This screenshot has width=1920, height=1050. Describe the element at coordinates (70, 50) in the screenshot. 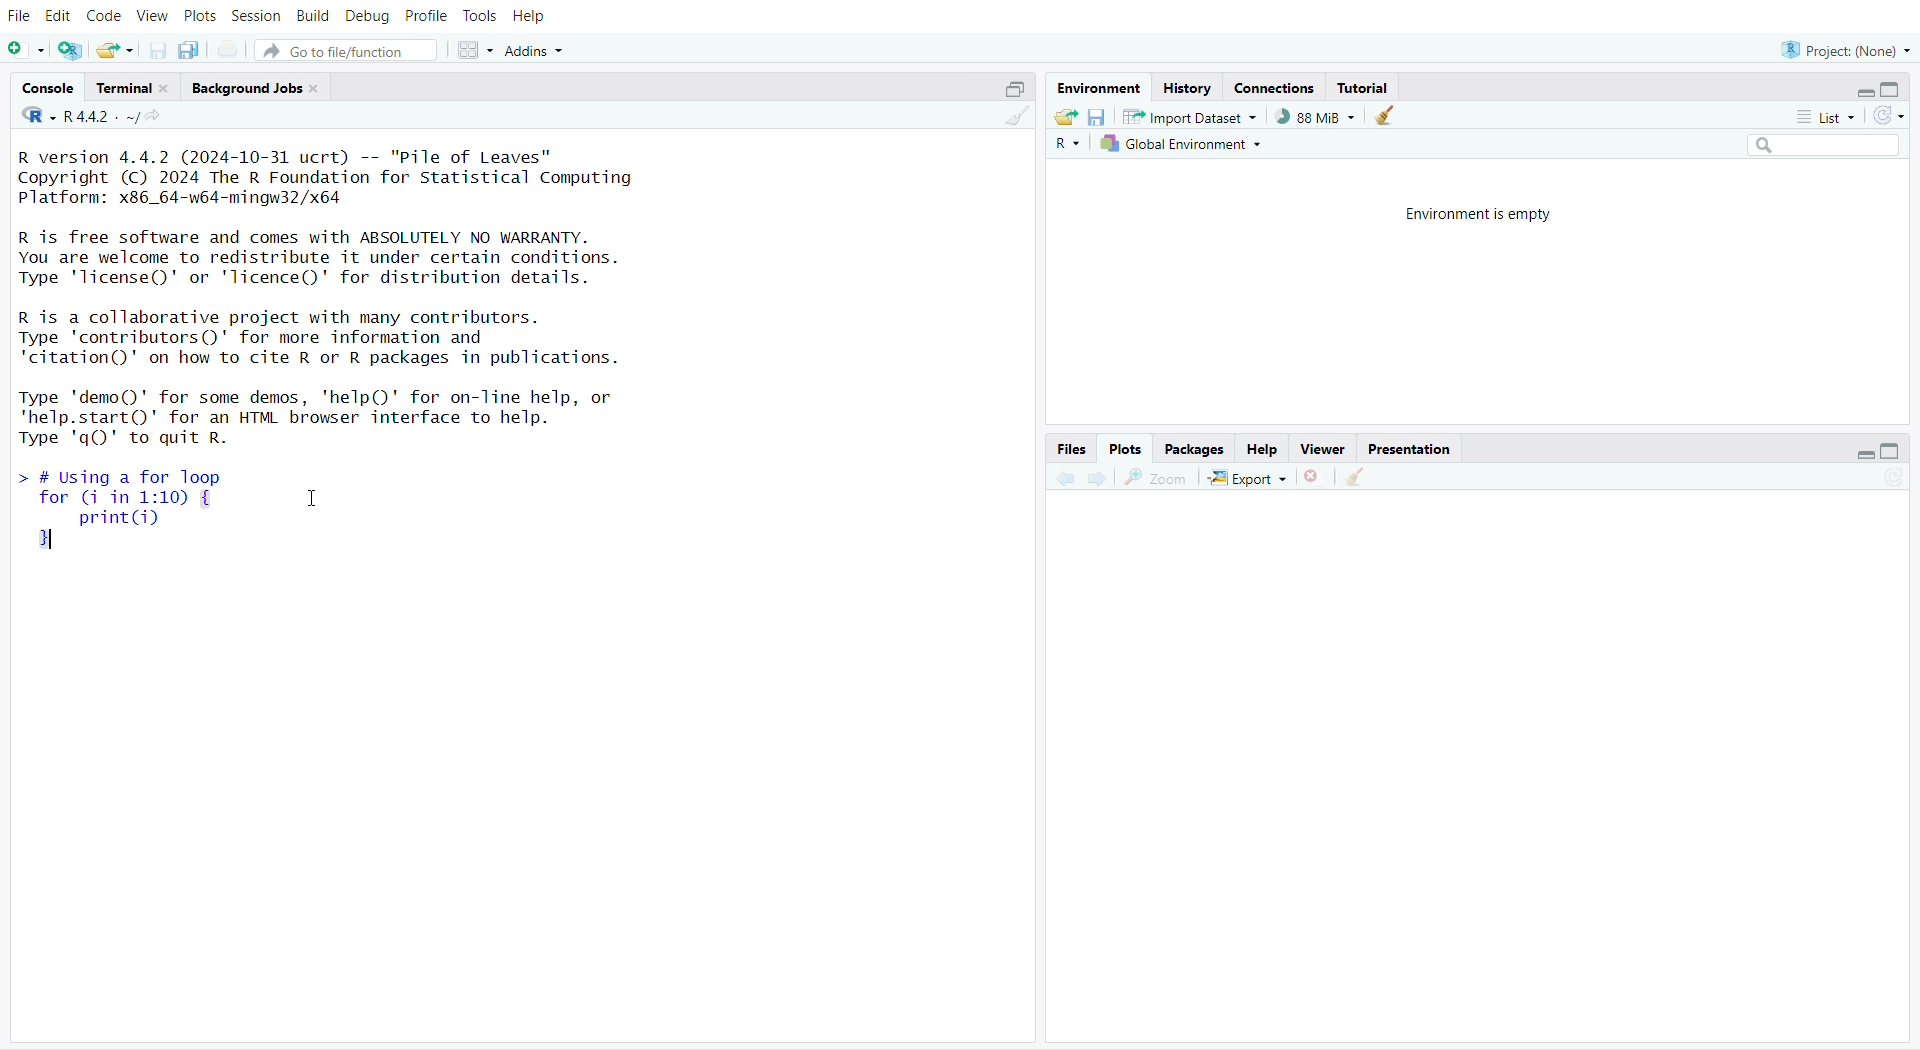

I see `create a project` at that location.